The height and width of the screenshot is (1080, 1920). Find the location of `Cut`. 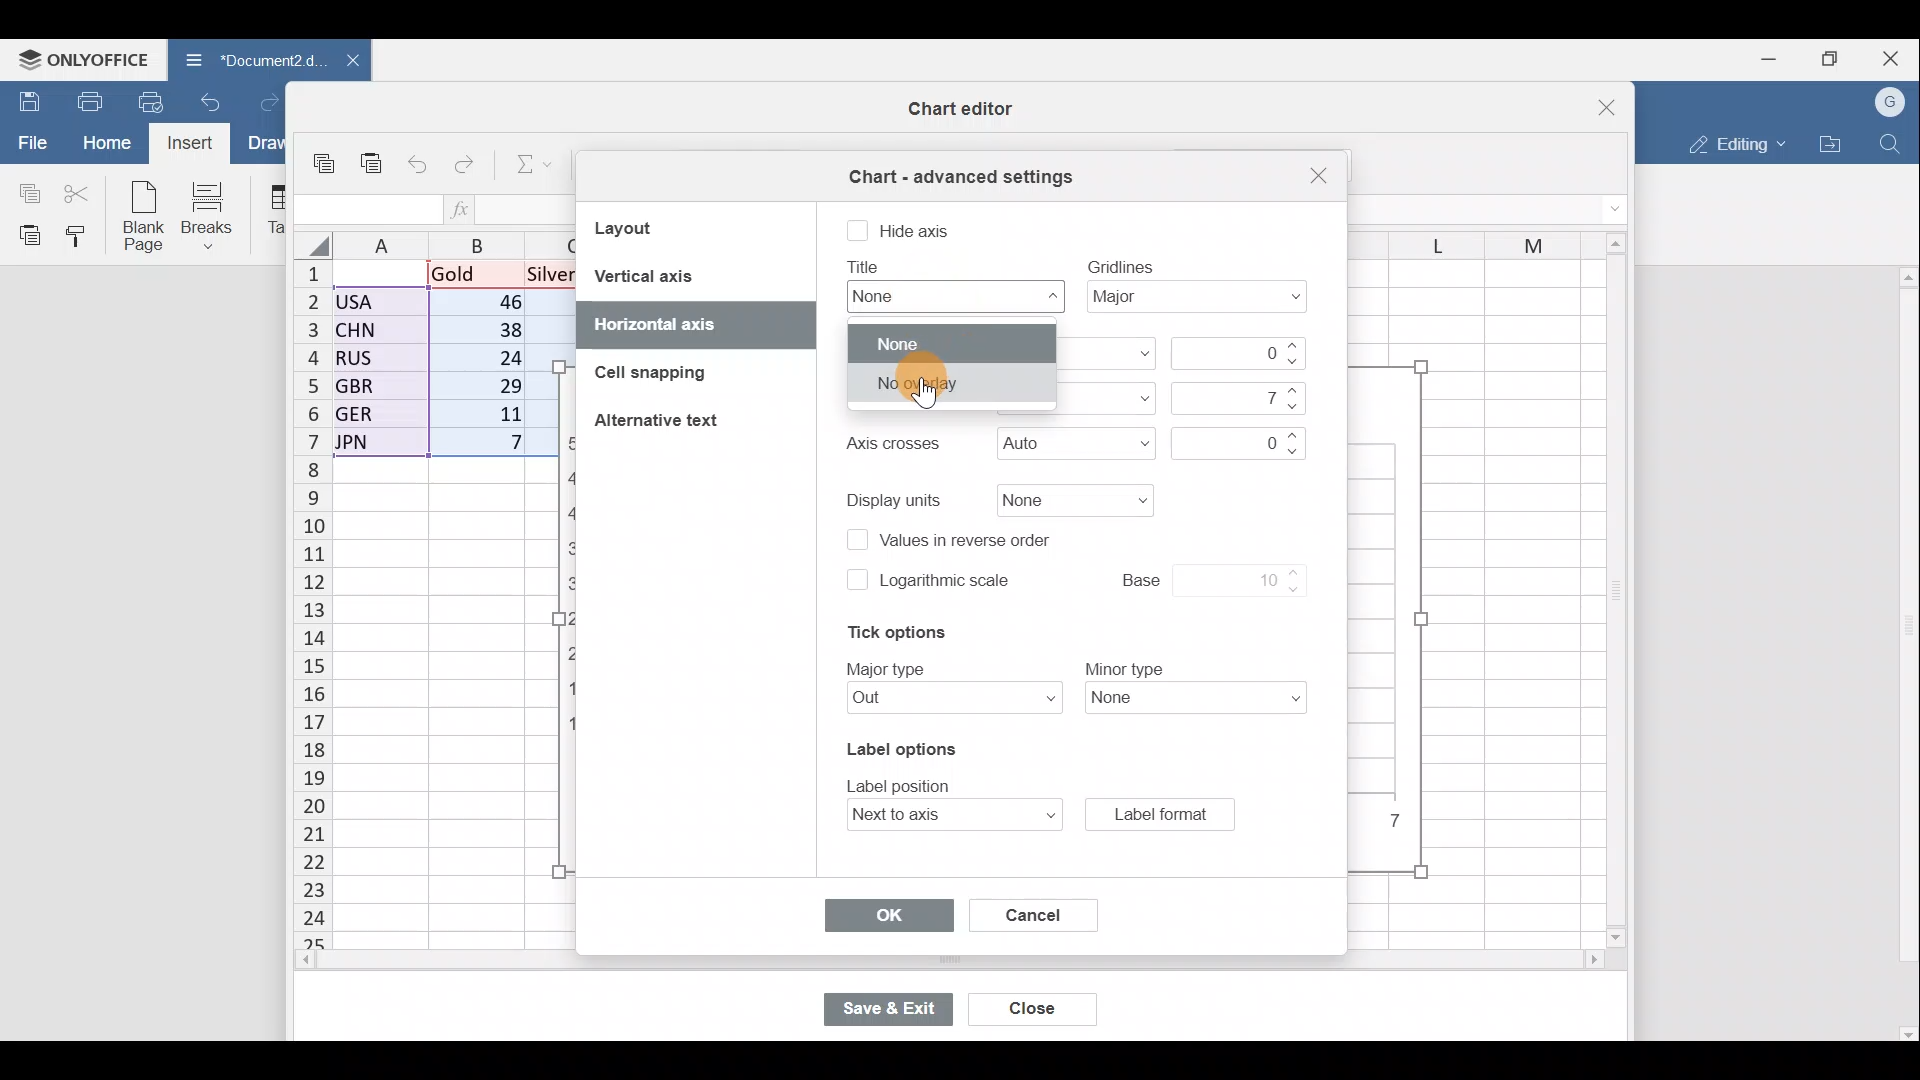

Cut is located at coordinates (80, 192).